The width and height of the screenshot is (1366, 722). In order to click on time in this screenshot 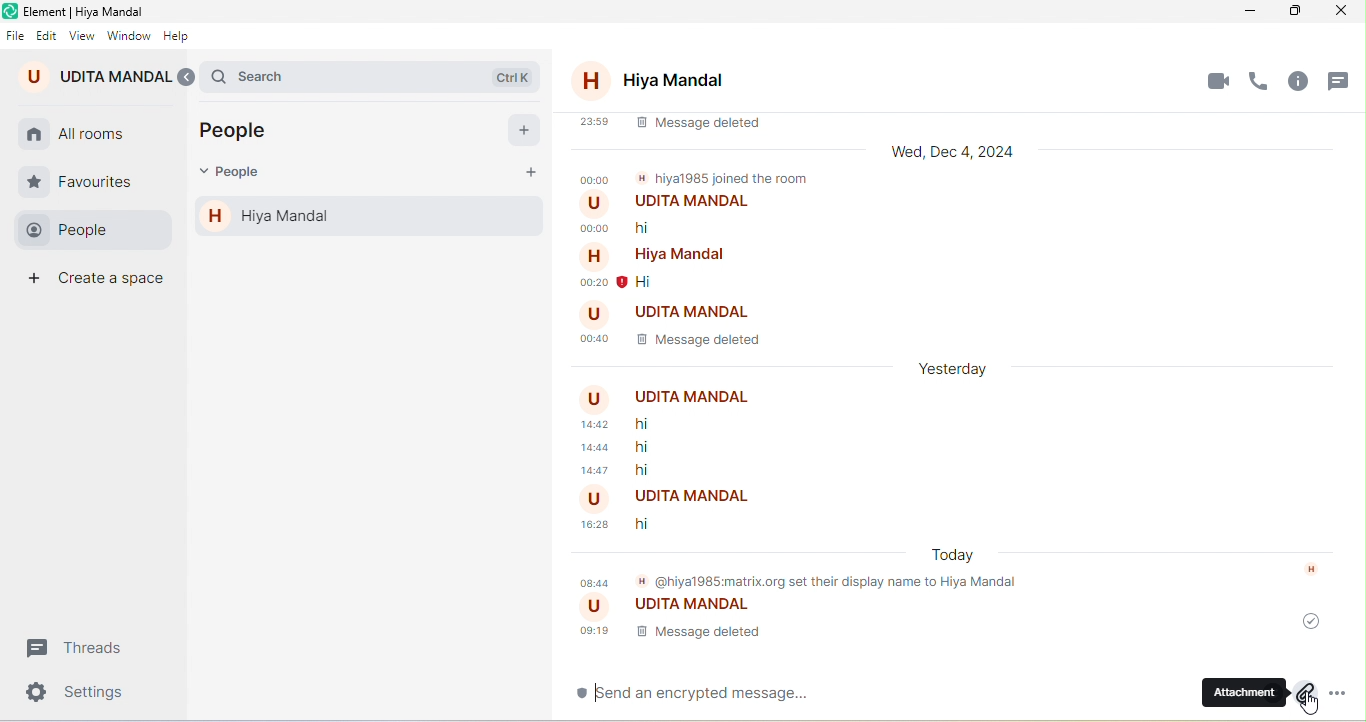, I will do `click(596, 526)`.